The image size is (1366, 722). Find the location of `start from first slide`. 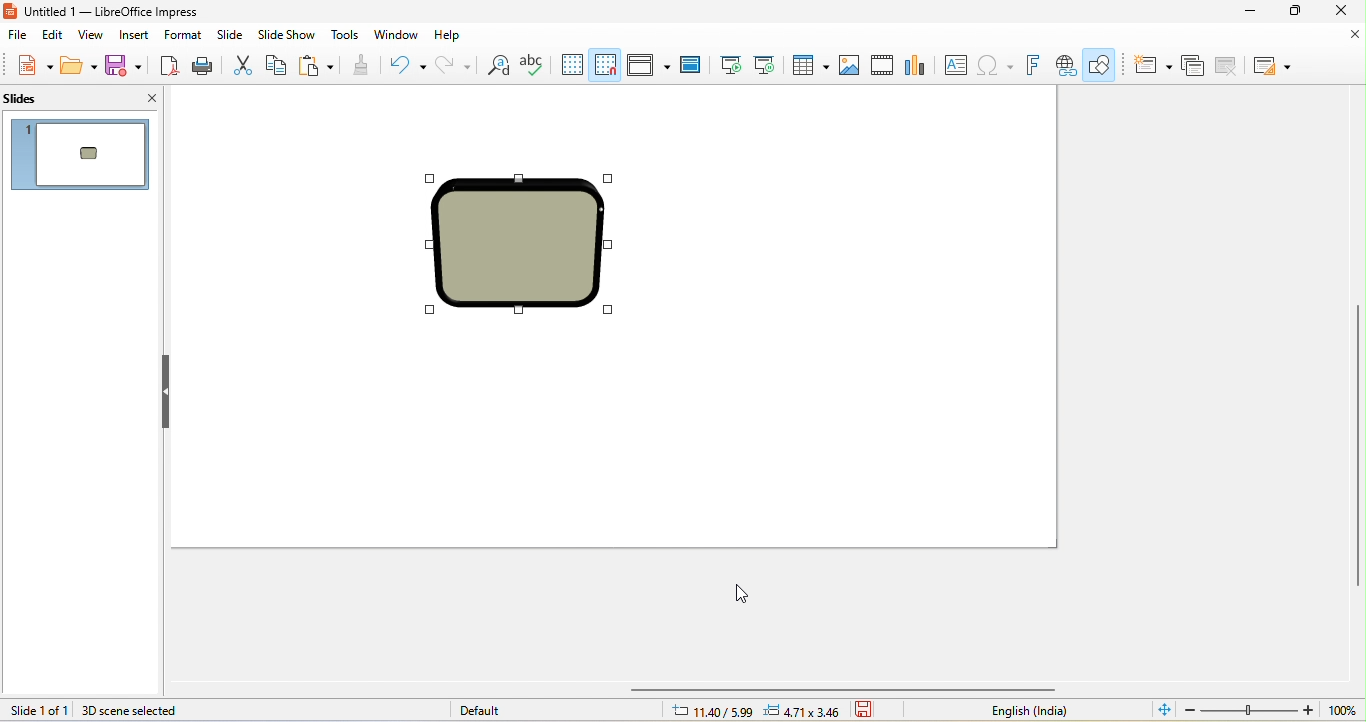

start from first slide is located at coordinates (729, 64).